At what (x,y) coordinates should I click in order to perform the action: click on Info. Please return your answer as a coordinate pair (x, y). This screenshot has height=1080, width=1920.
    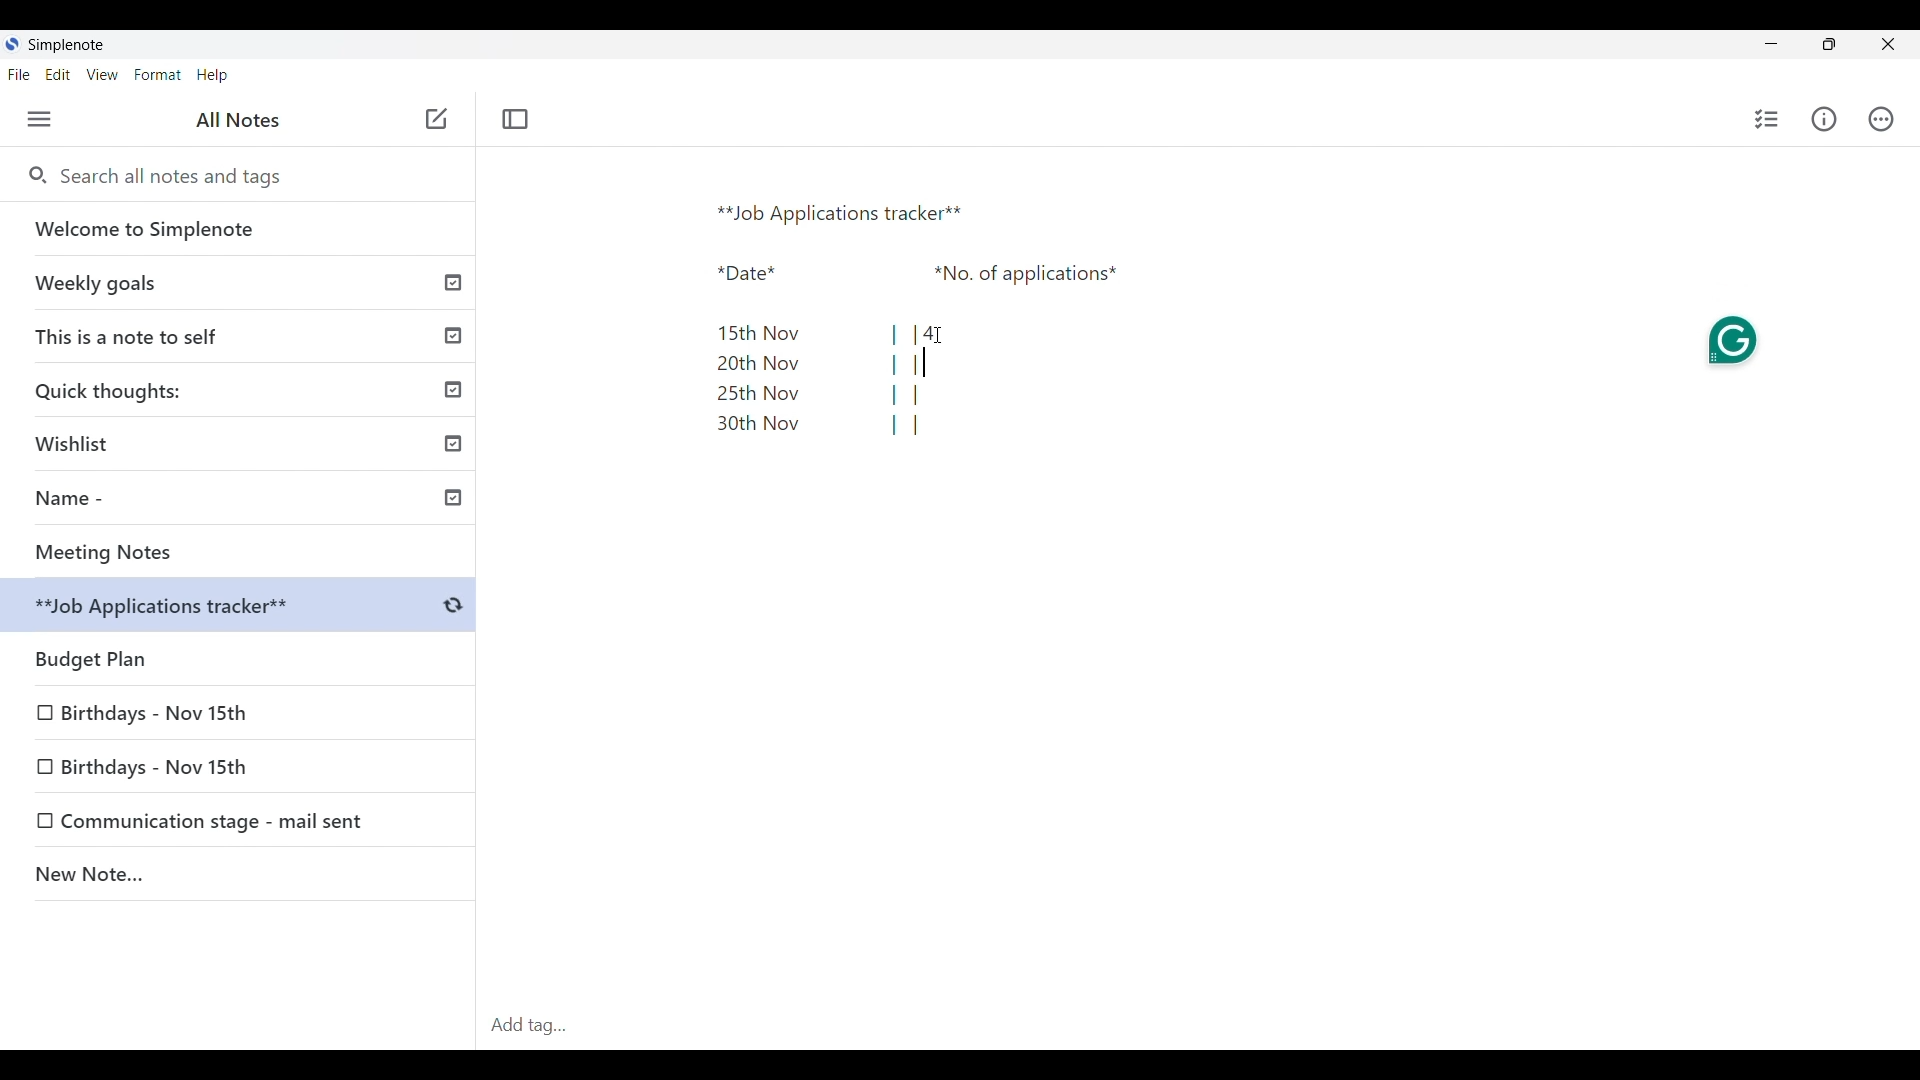
    Looking at the image, I should click on (1825, 119).